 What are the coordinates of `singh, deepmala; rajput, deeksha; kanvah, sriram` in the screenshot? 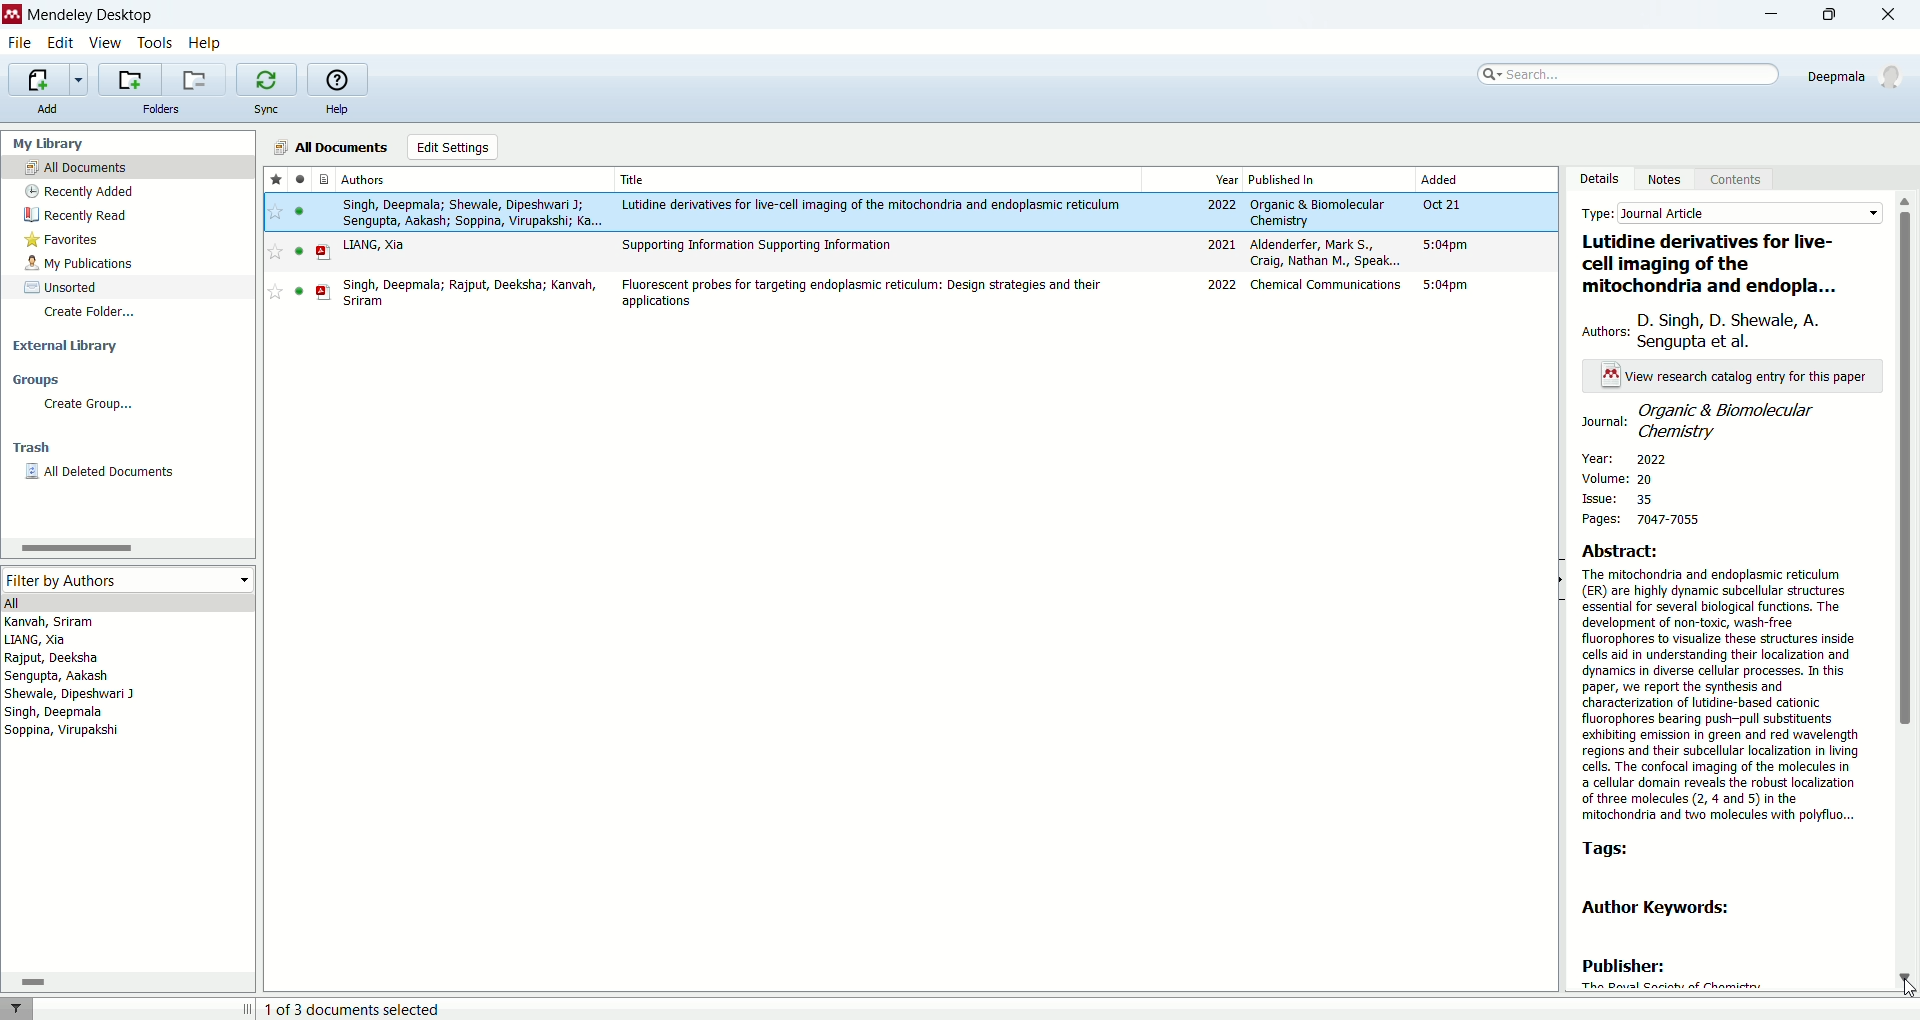 It's located at (471, 293).